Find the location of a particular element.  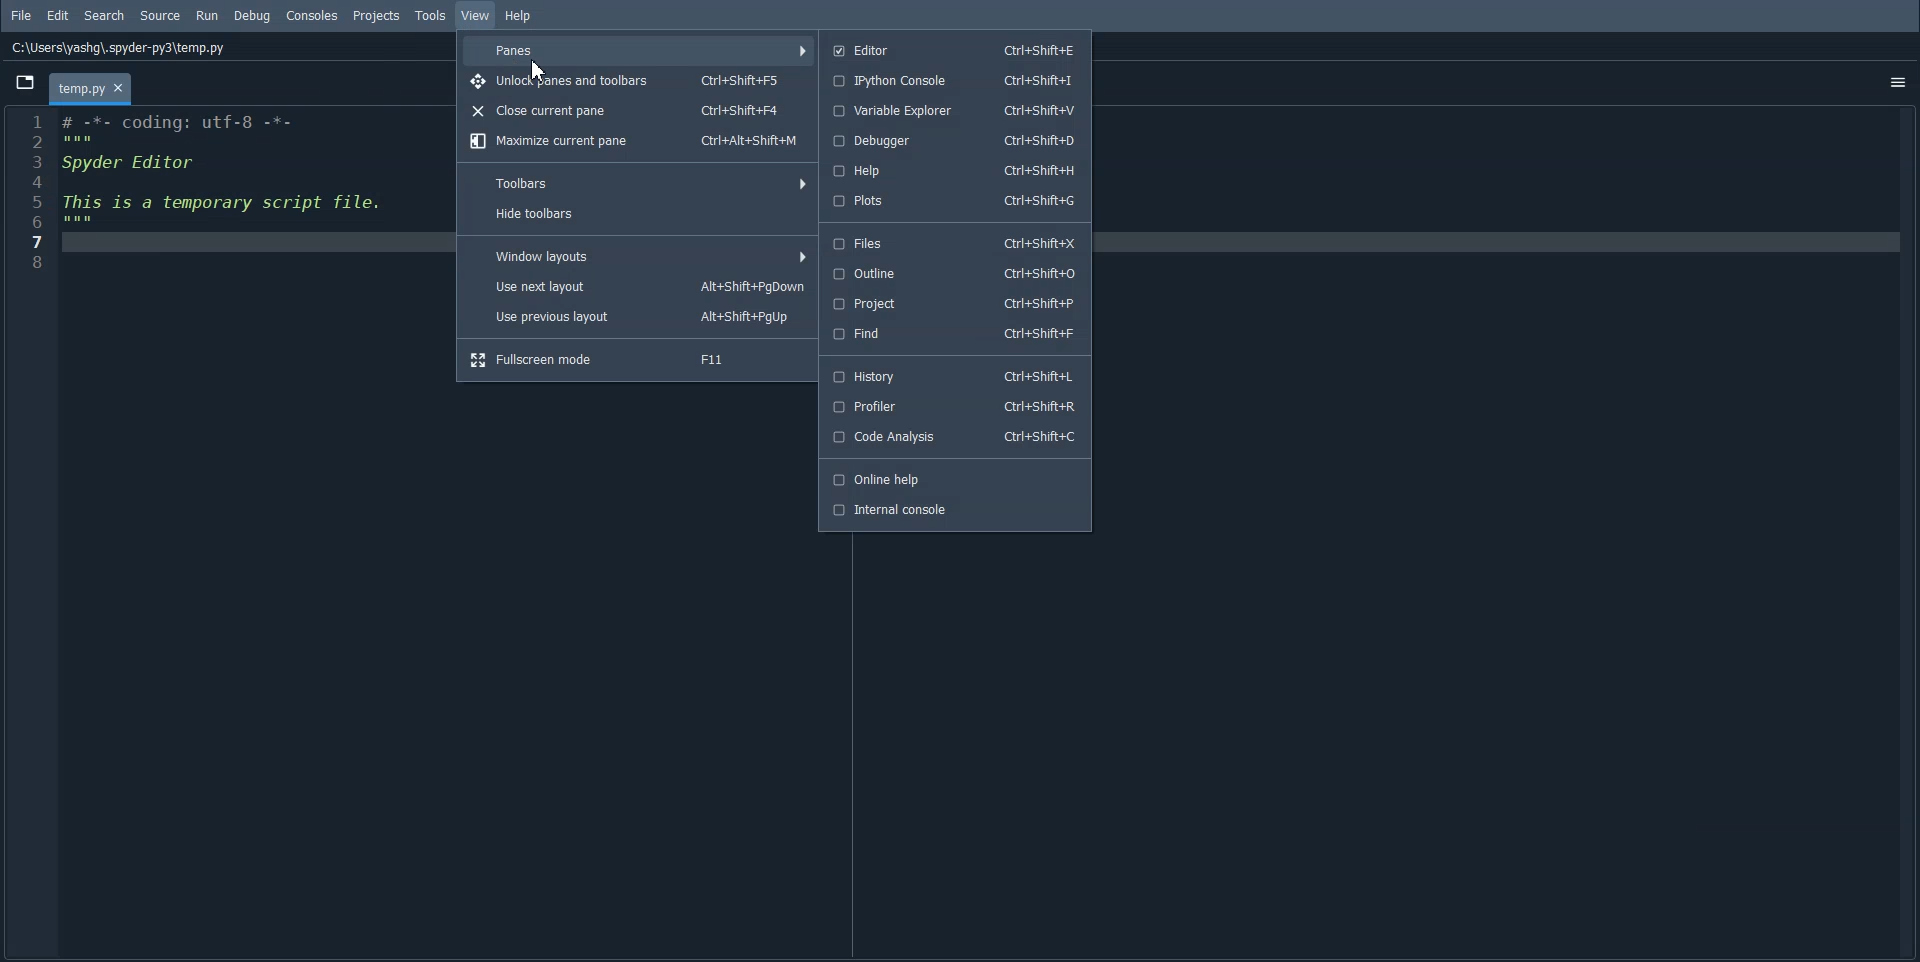

Outline is located at coordinates (954, 273).